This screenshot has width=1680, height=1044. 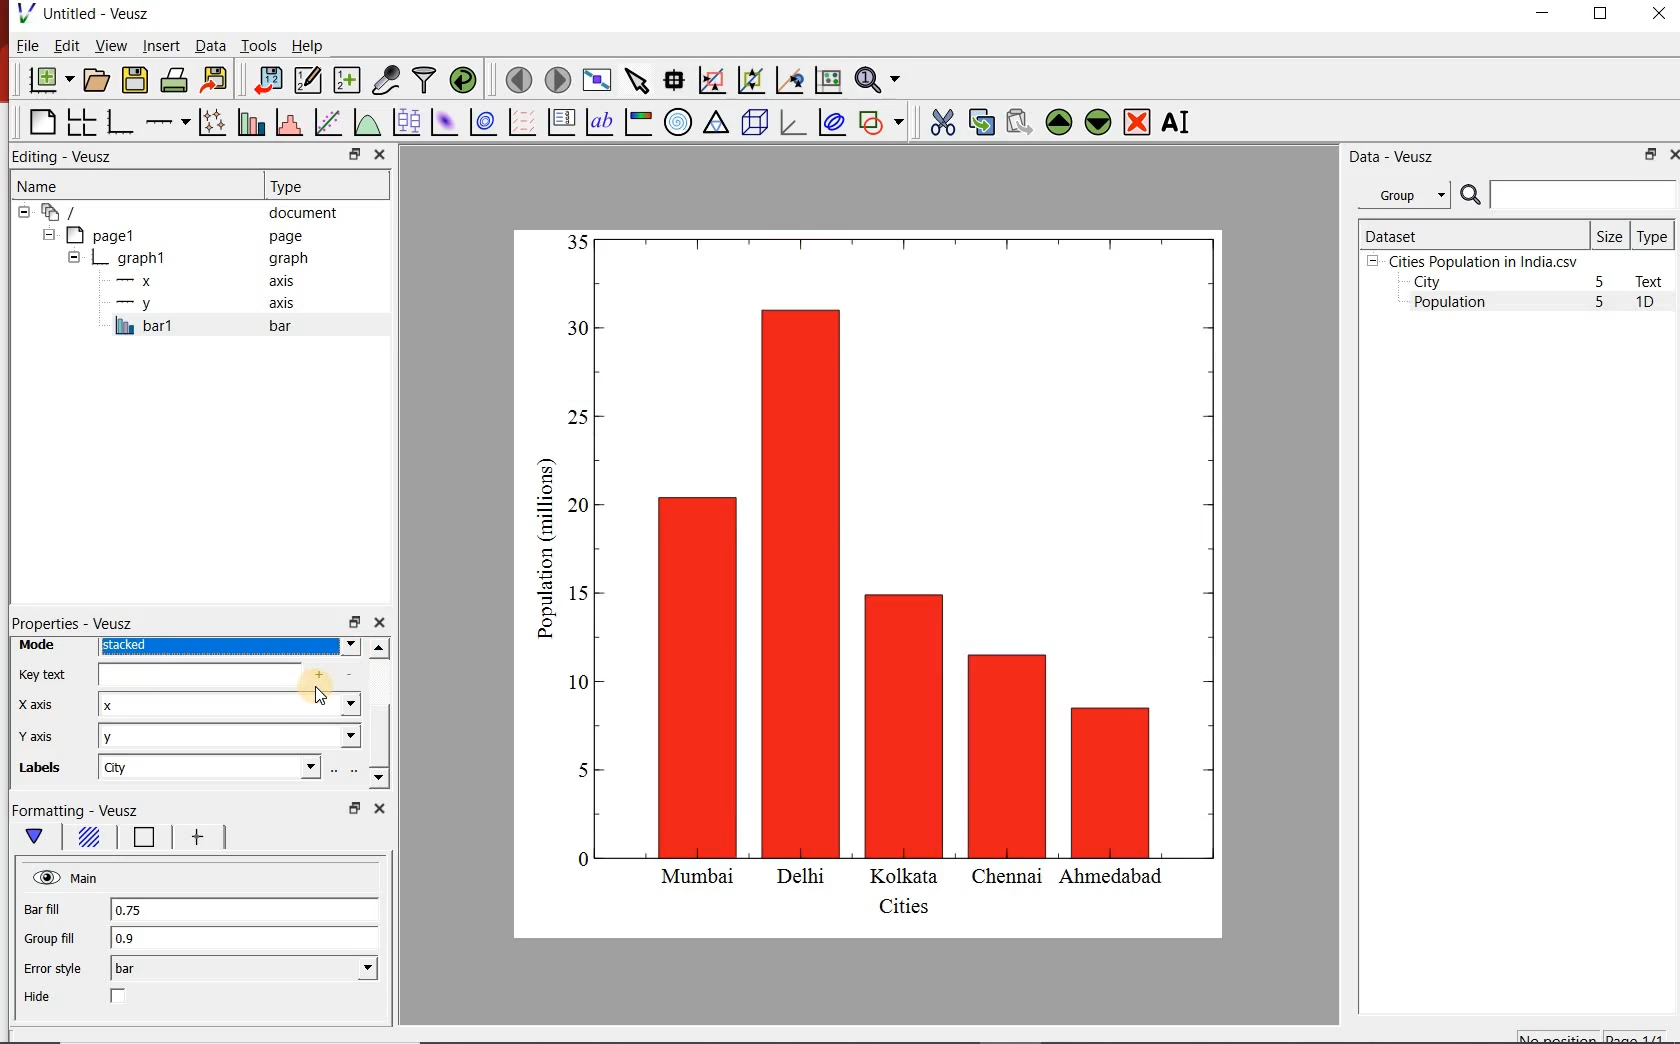 I want to click on close, so click(x=377, y=808).